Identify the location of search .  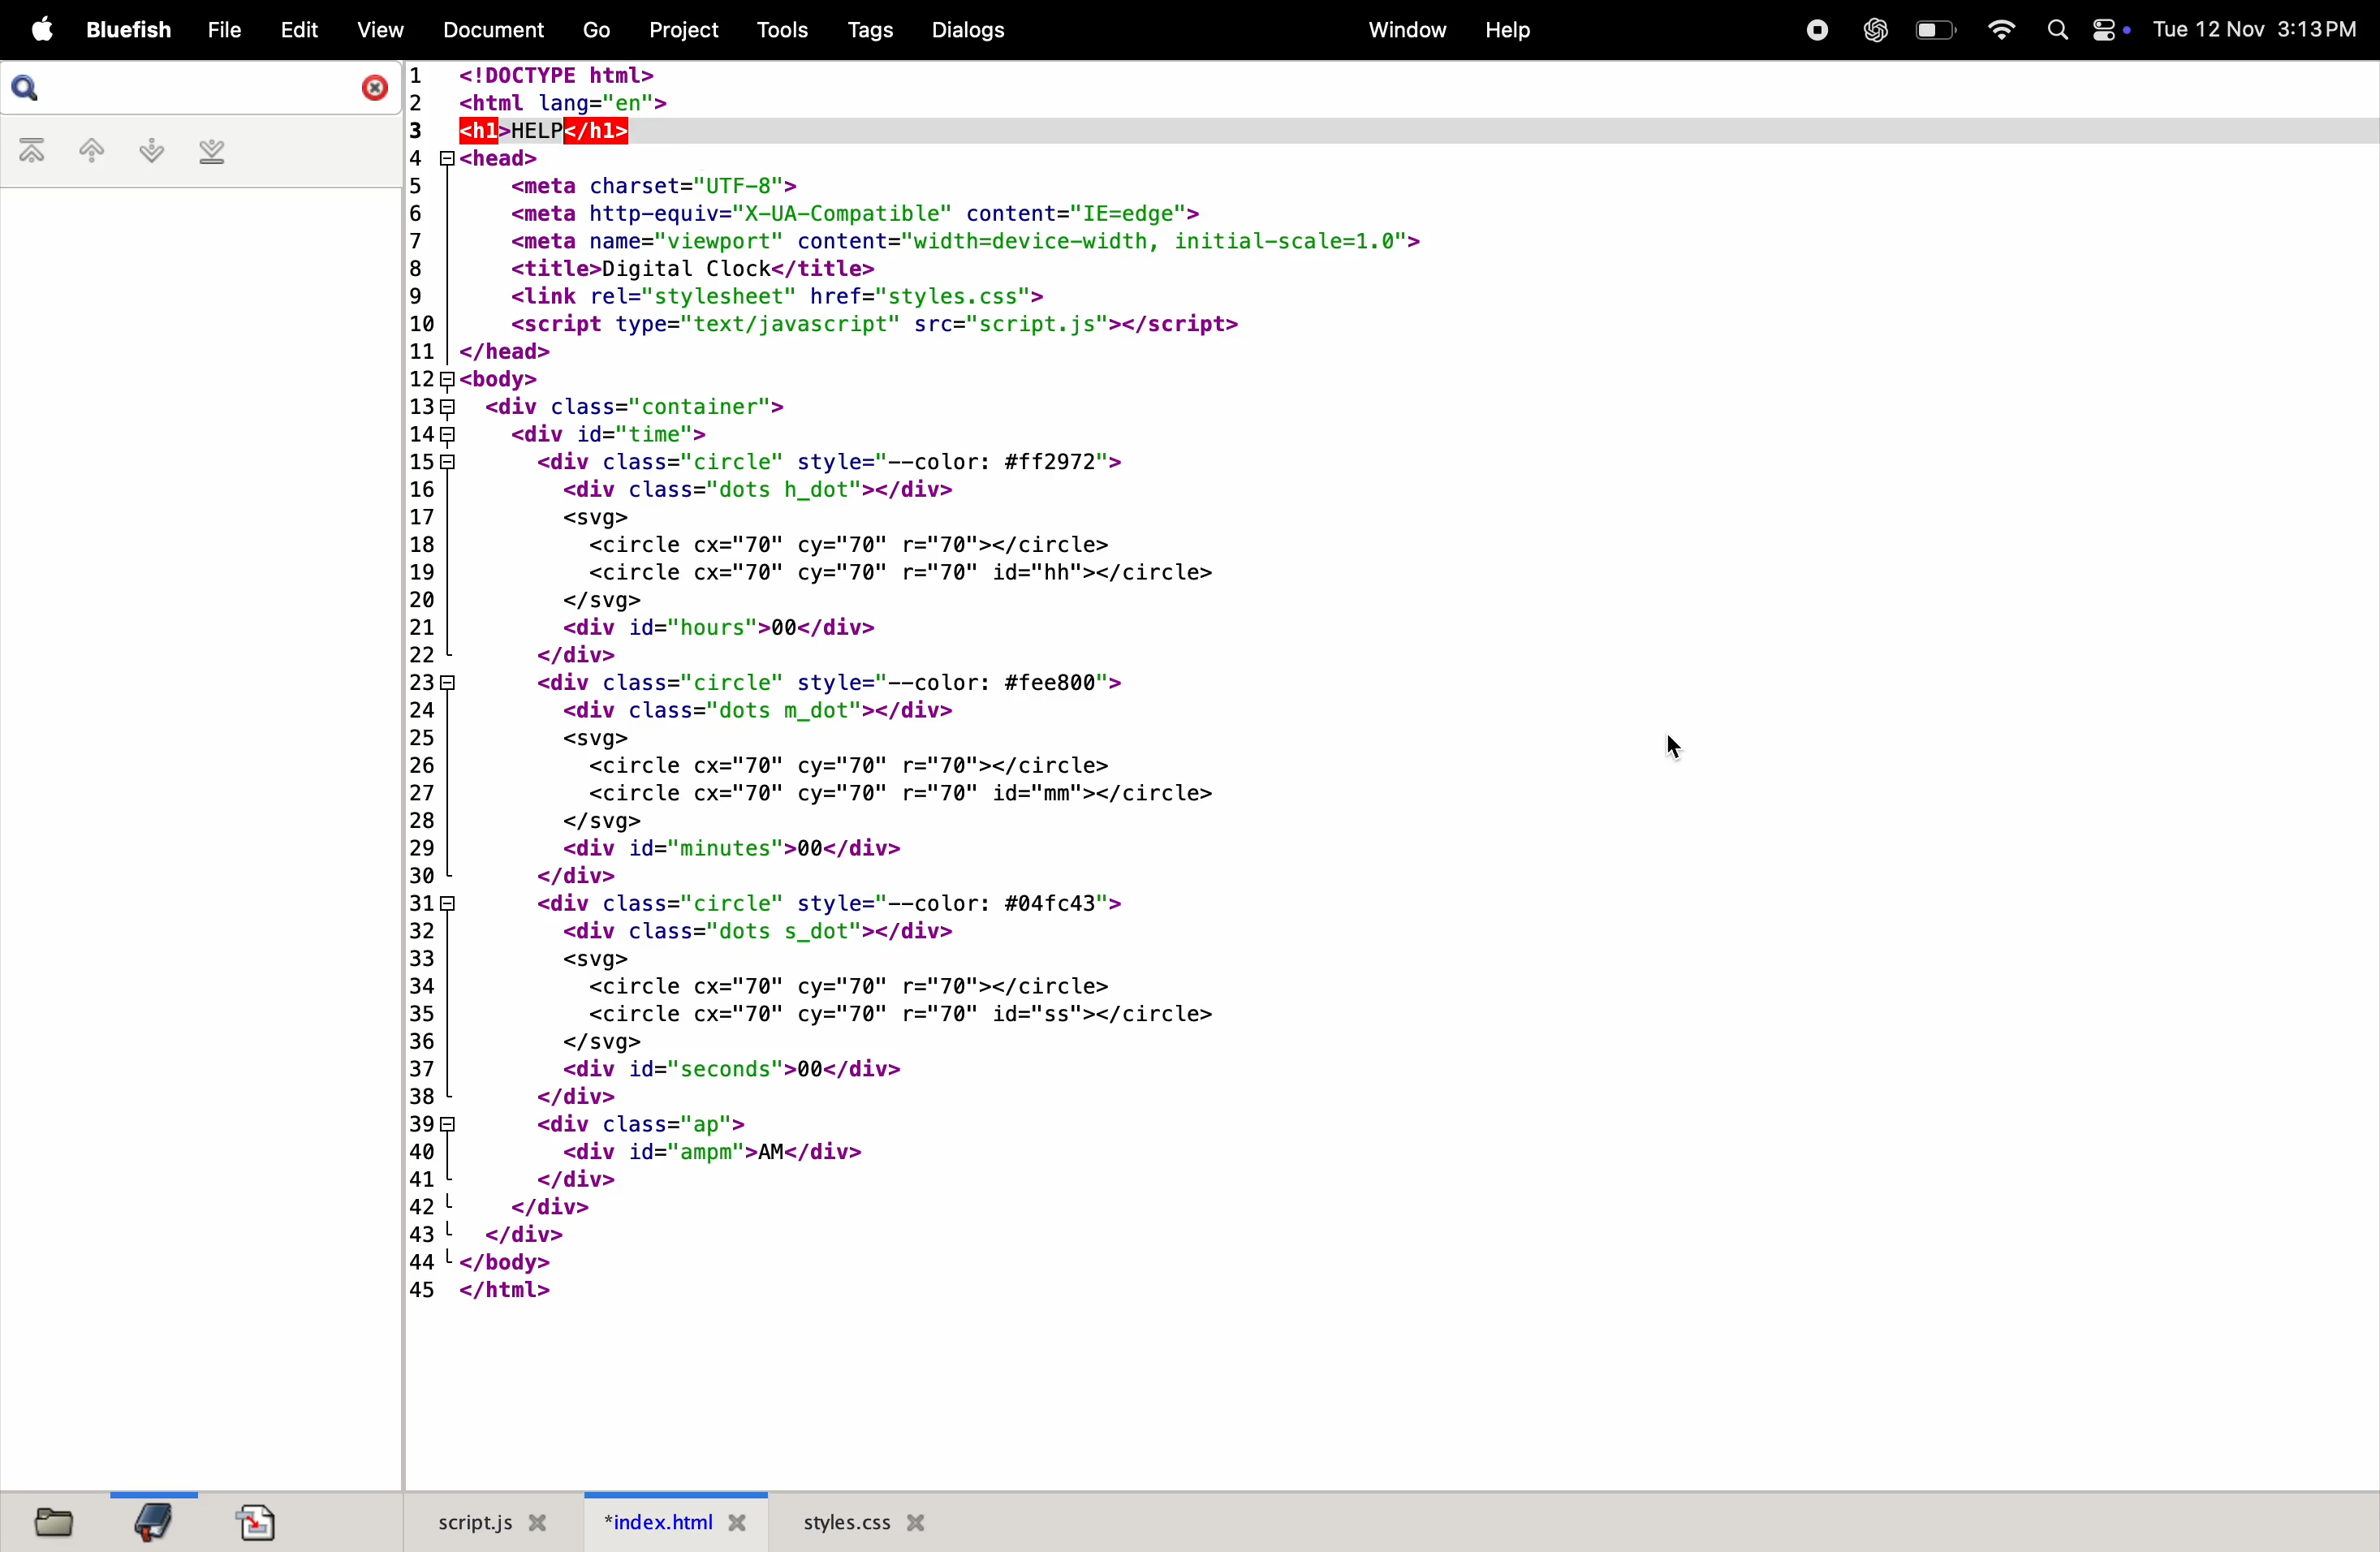
(201, 89).